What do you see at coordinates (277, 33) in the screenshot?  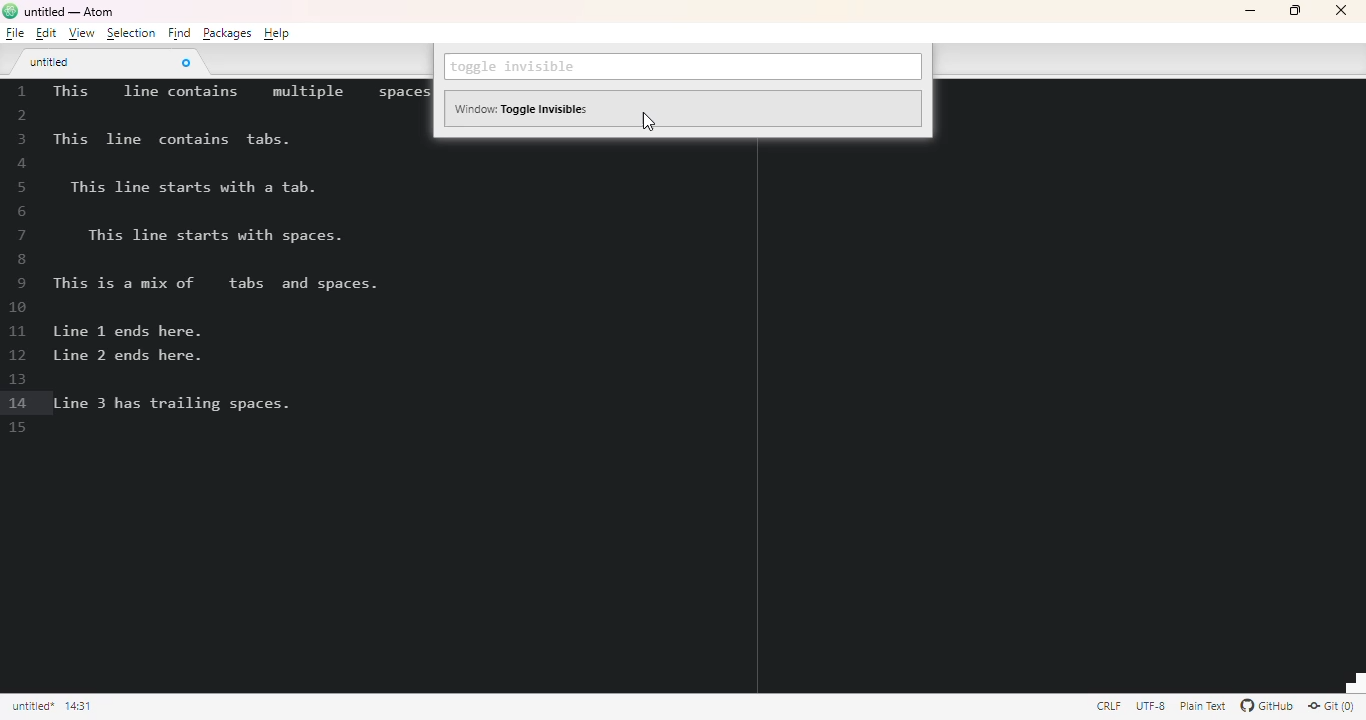 I see `help` at bounding box center [277, 33].